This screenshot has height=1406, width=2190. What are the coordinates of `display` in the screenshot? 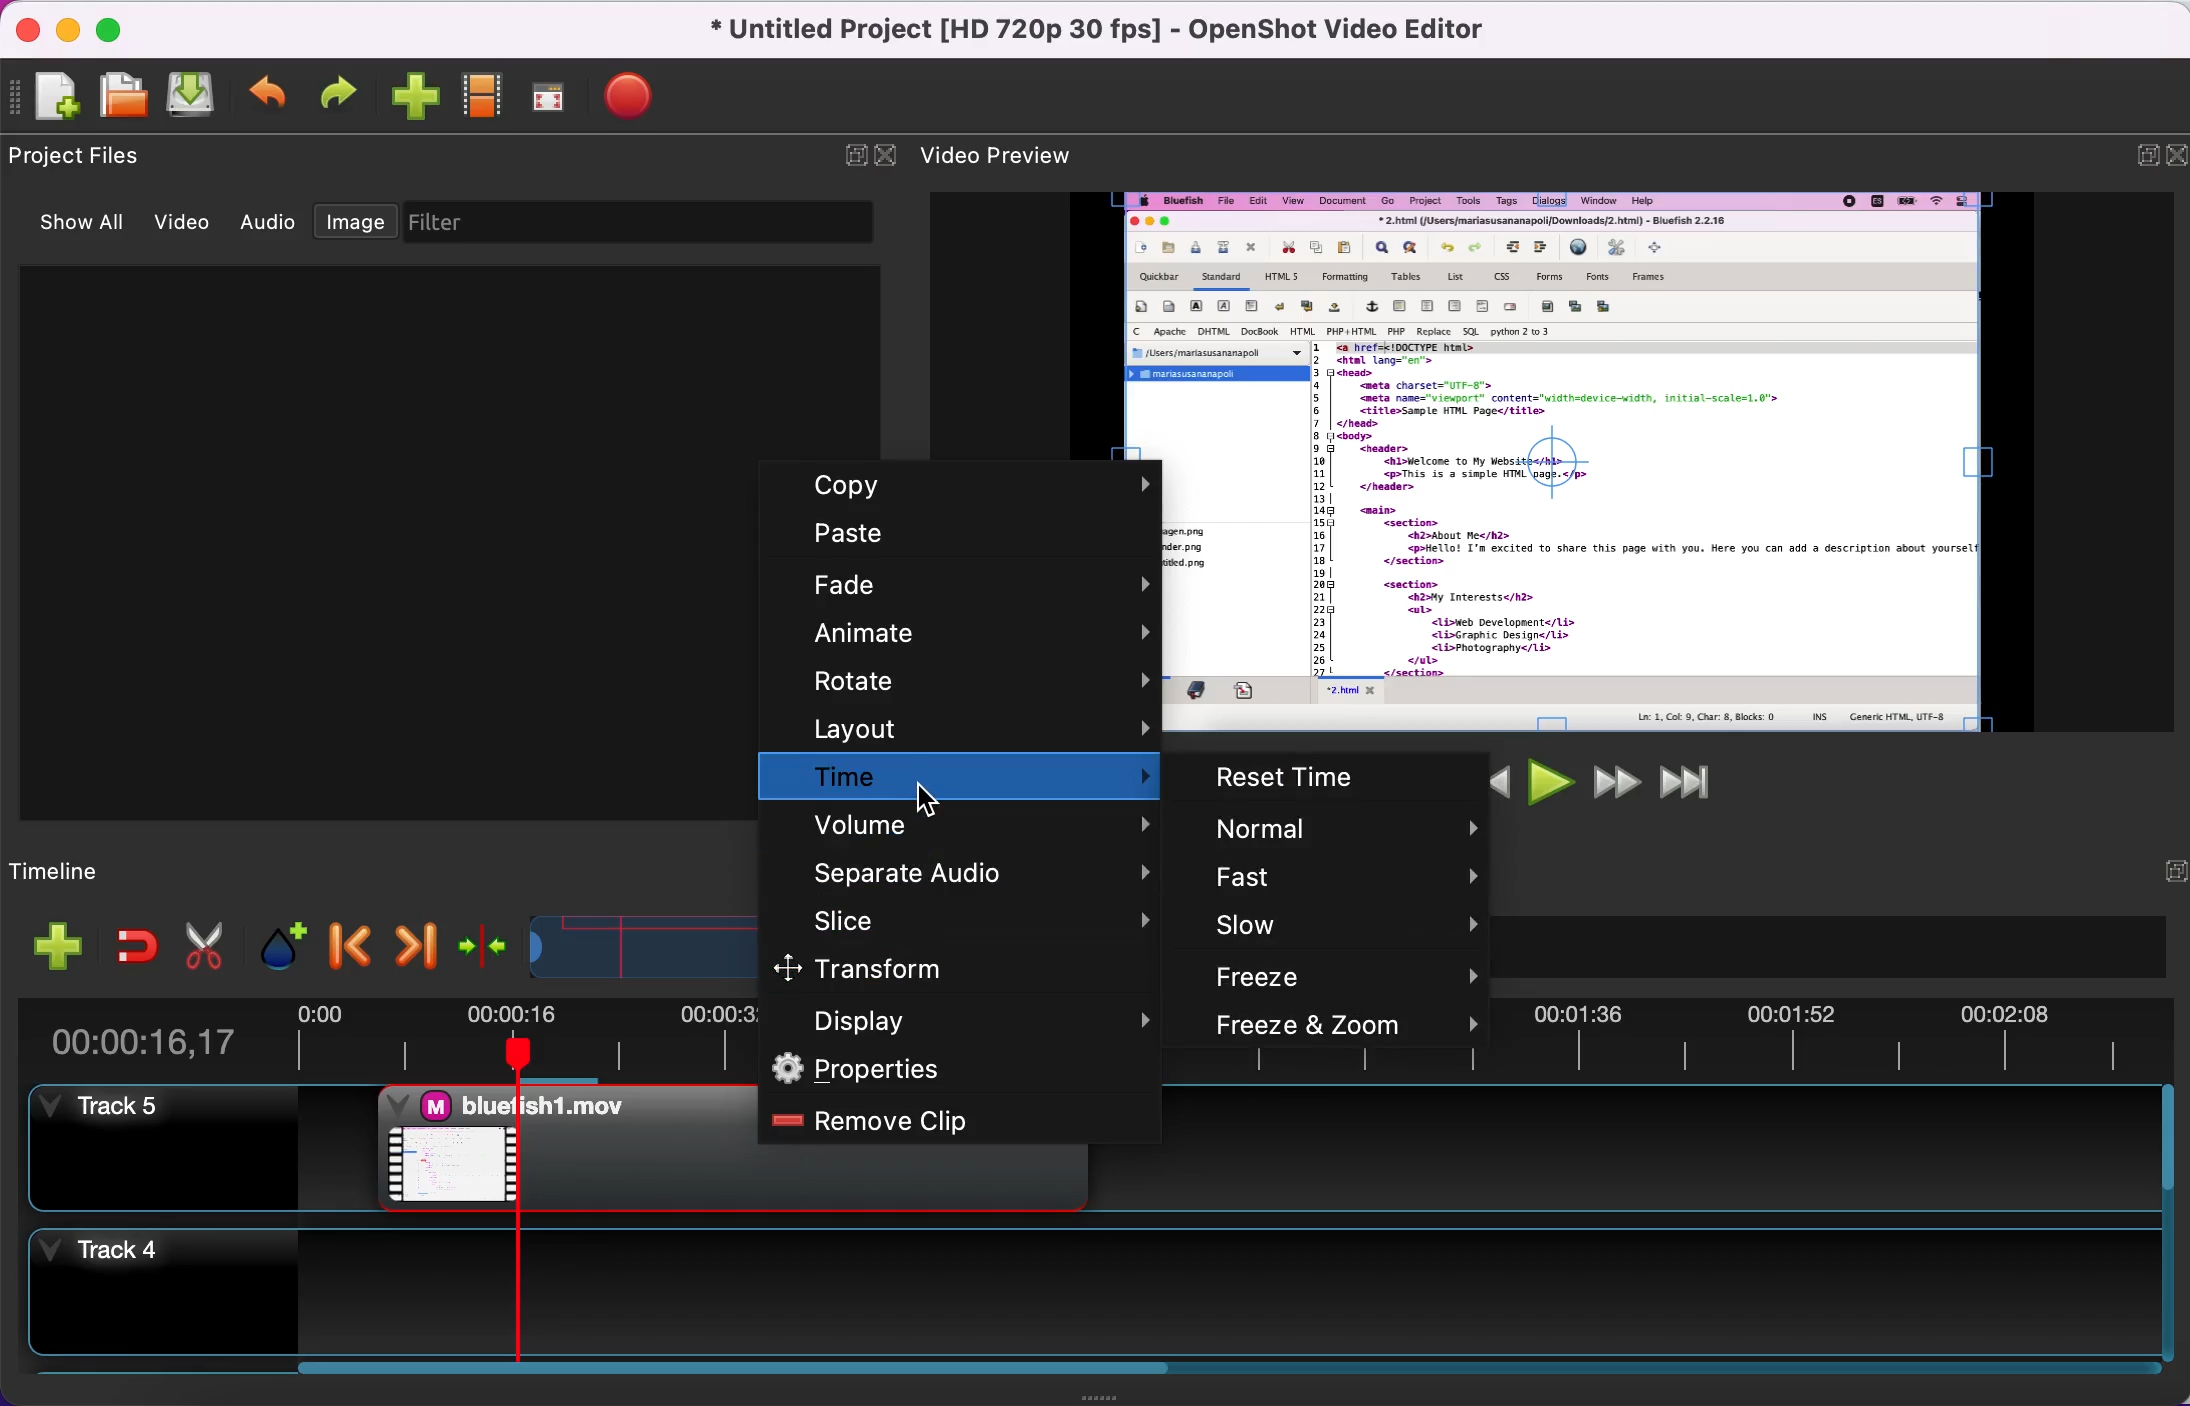 It's located at (959, 1018).